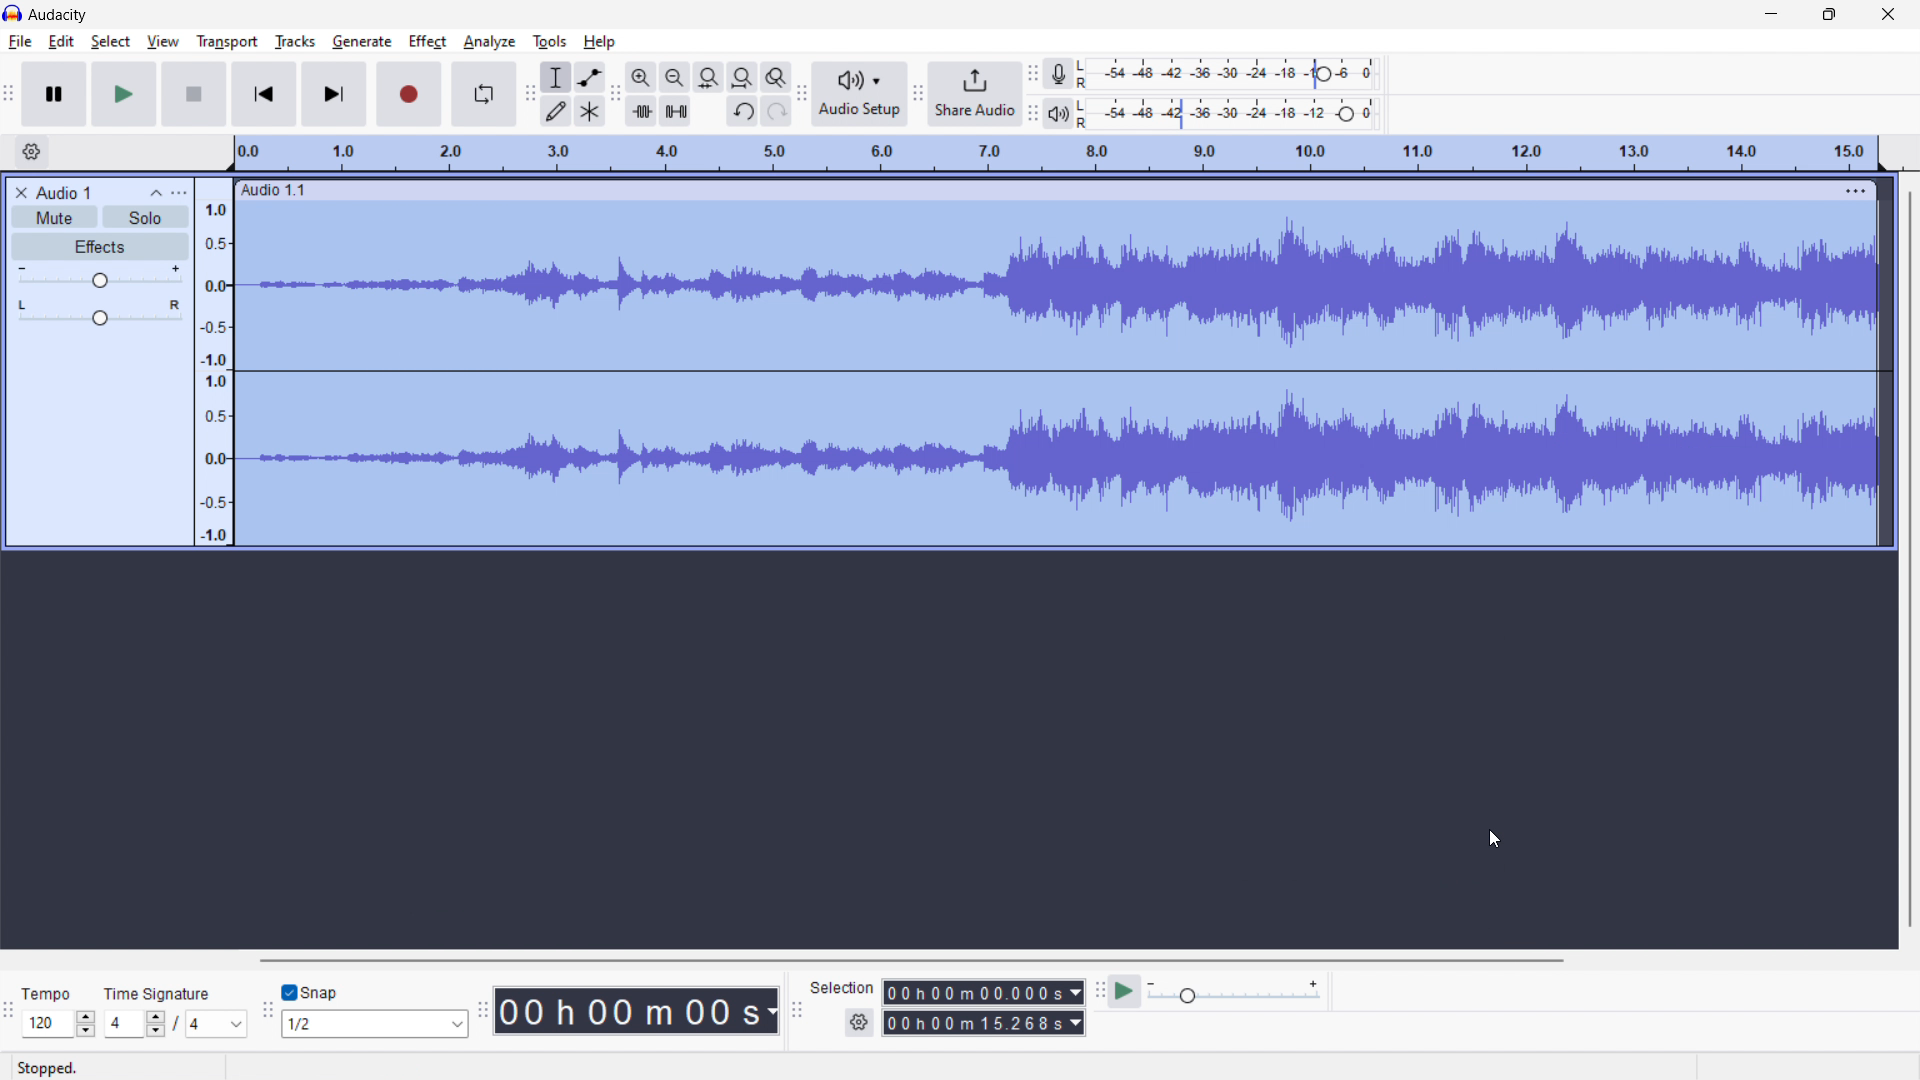 This screenshot has width=1920, height=1080. I want to click on share audio toolbar, so click(919, 93).